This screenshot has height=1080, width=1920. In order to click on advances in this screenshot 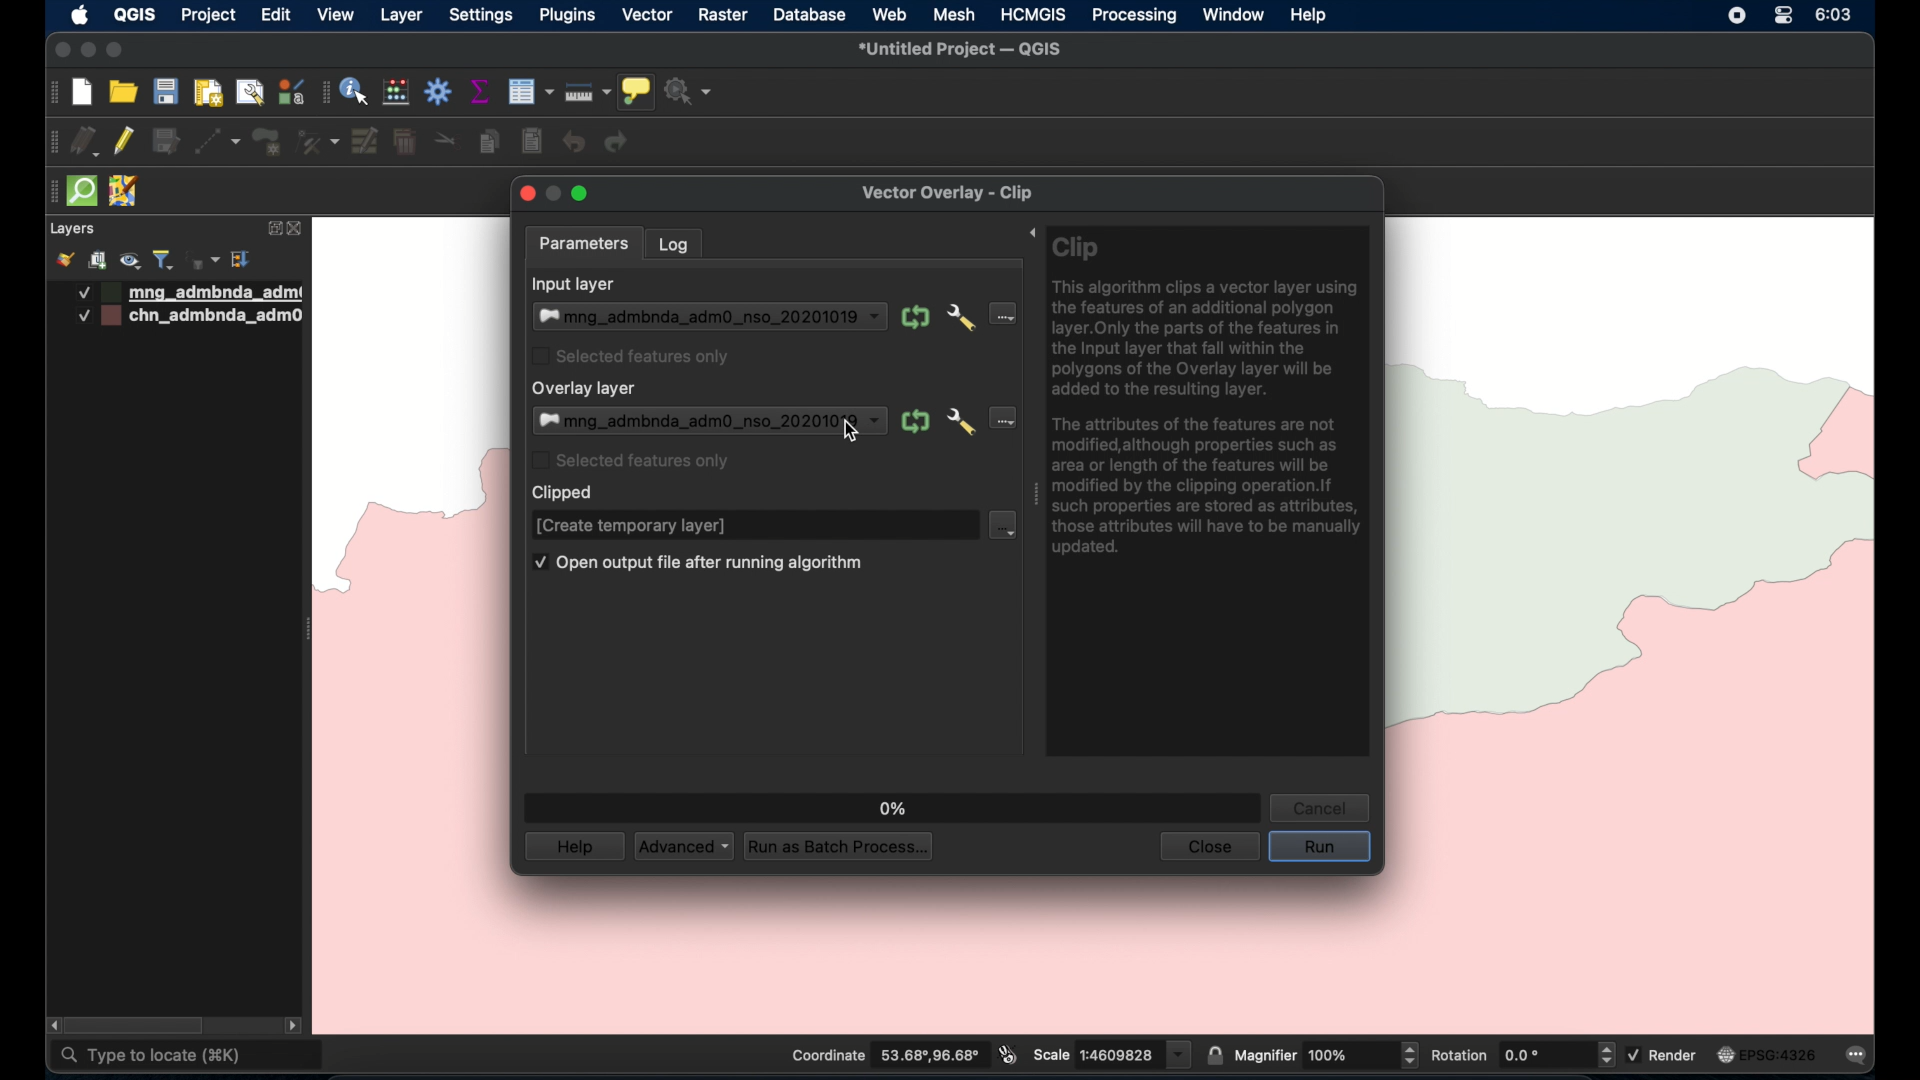, I will do `click(683, 845)`.